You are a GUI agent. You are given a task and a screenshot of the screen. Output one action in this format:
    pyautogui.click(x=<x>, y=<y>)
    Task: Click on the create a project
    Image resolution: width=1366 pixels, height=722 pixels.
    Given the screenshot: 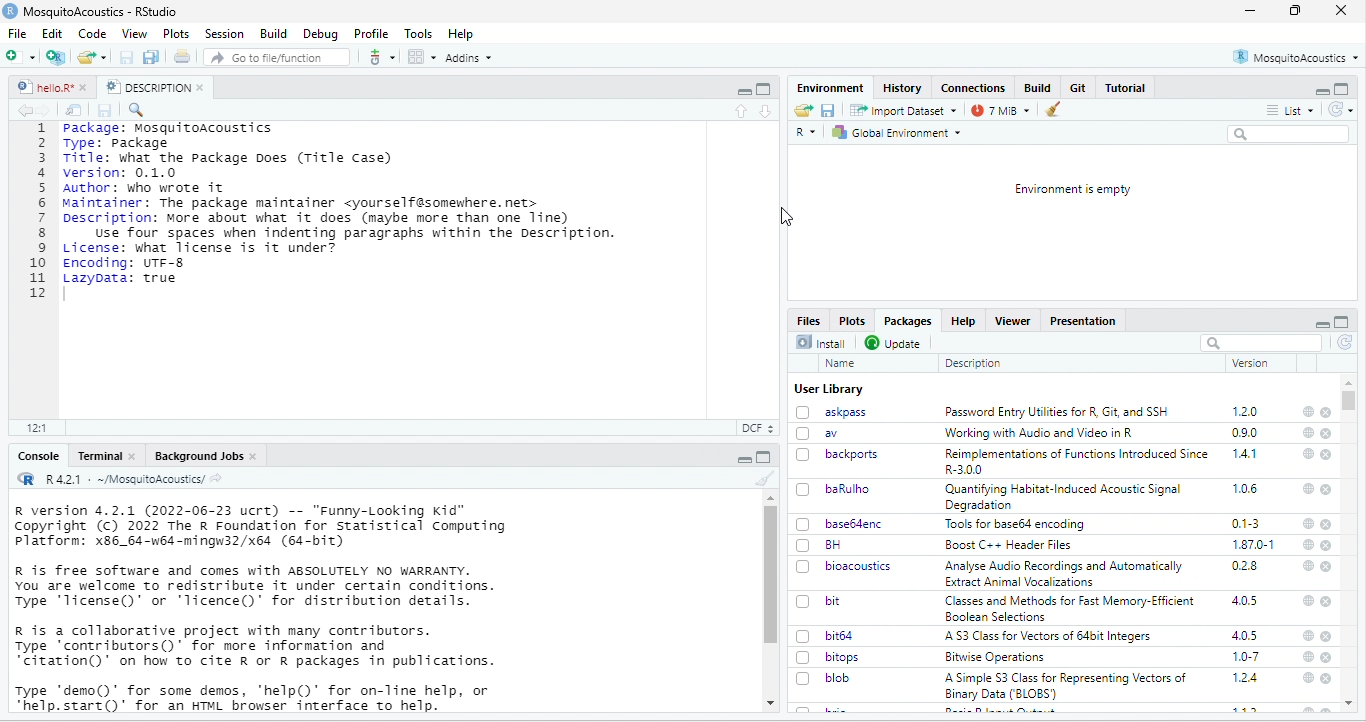 What is the action you would take?
    pyautogui.click(x=56, y=57)
    